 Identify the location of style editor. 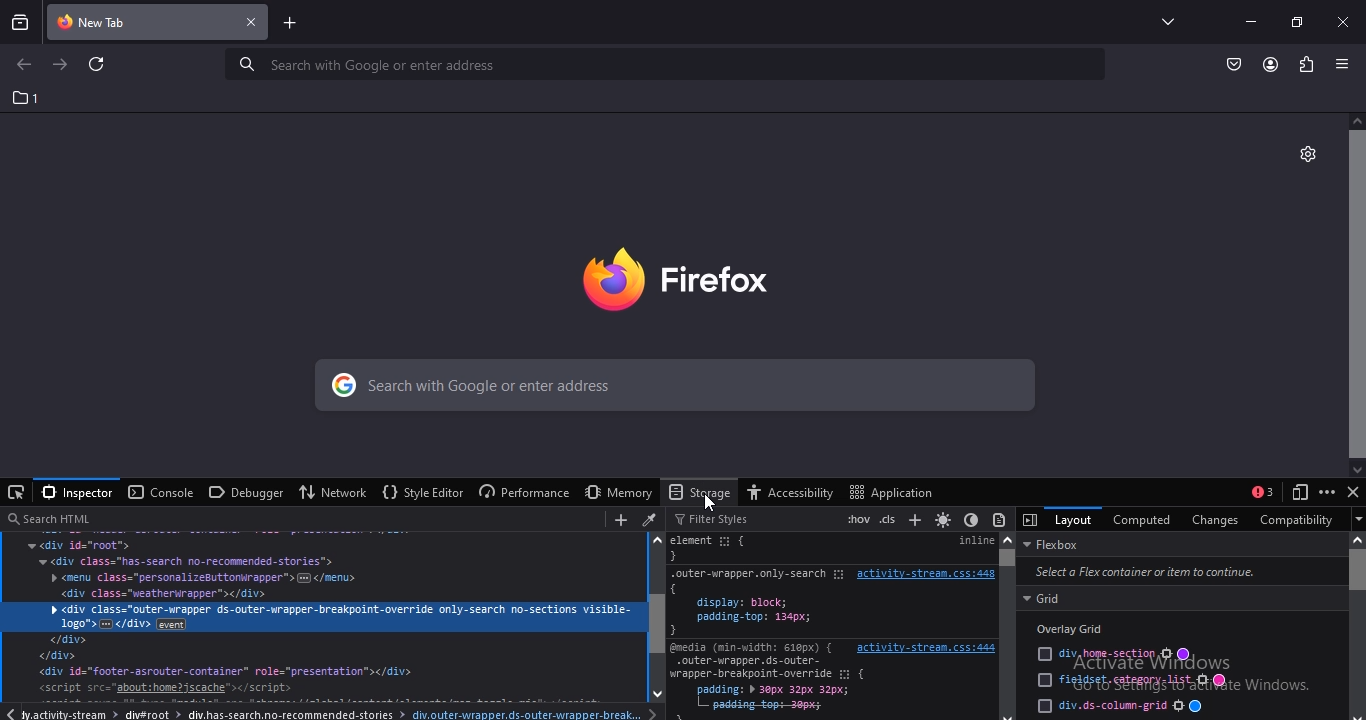
(421, 493).